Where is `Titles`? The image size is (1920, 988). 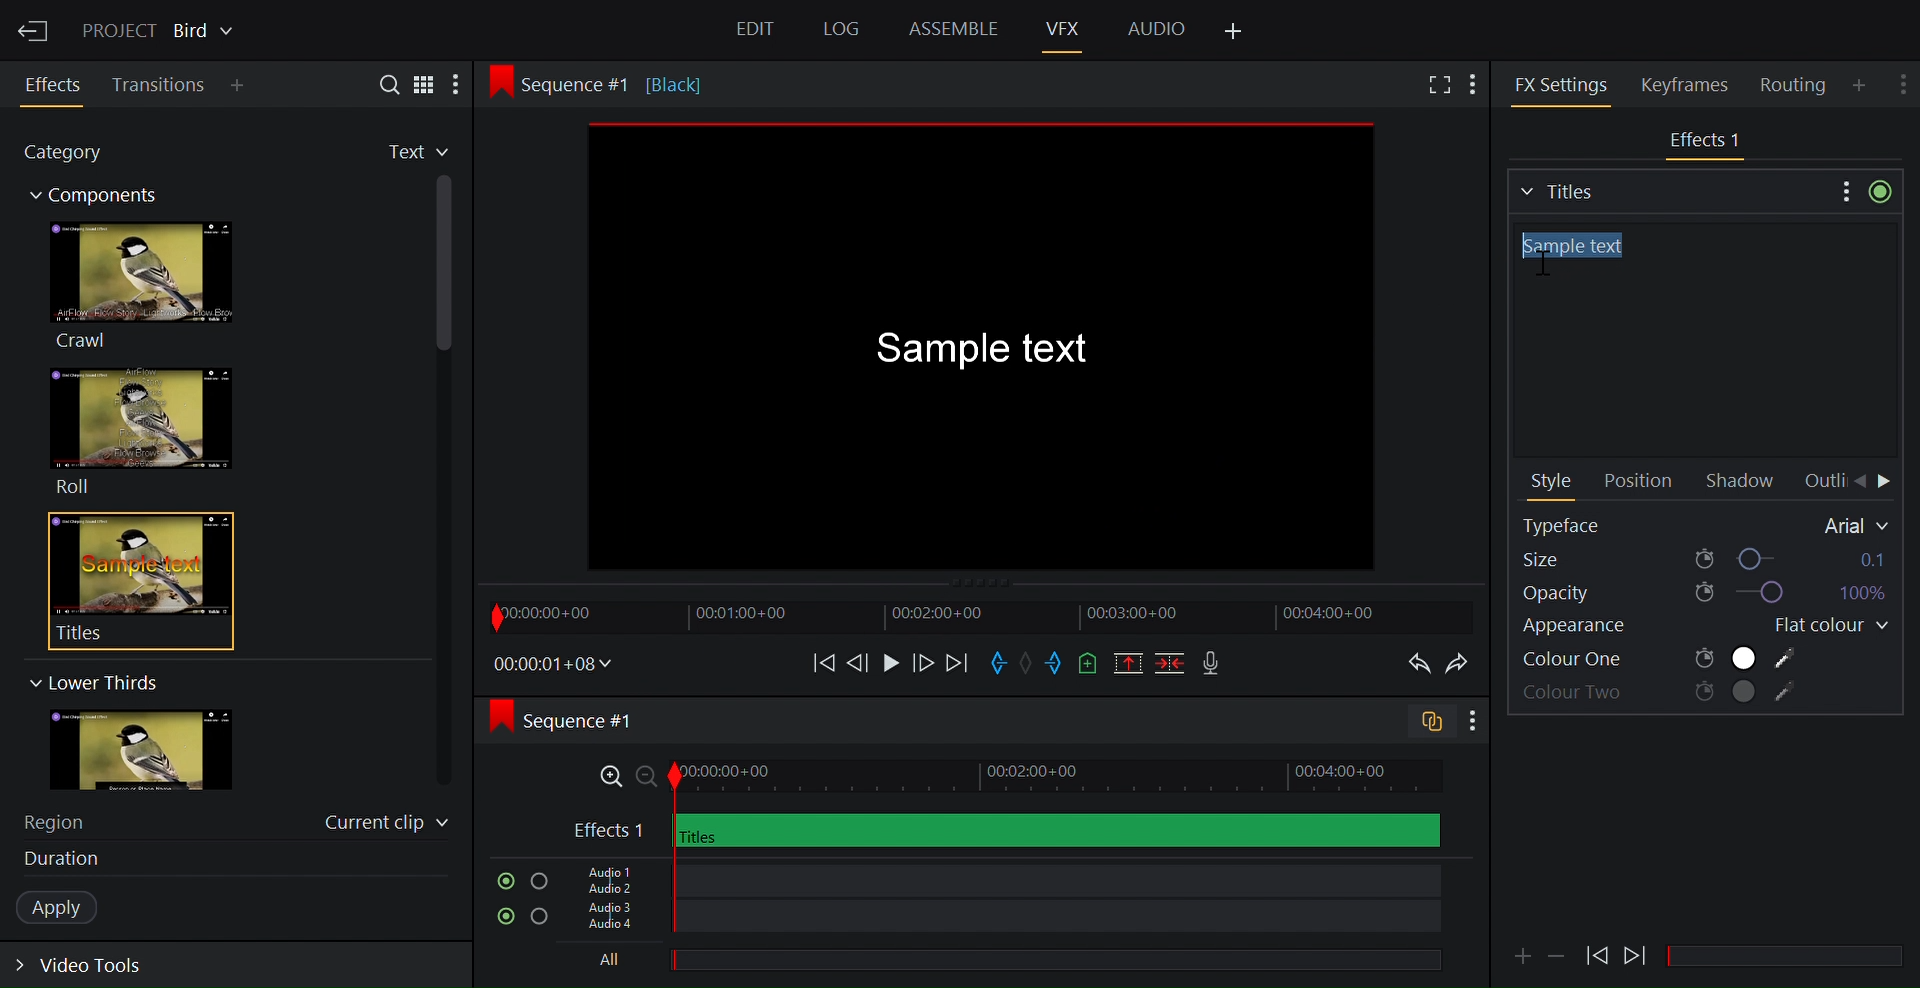 Titles is located at coordinates (1669, 189).